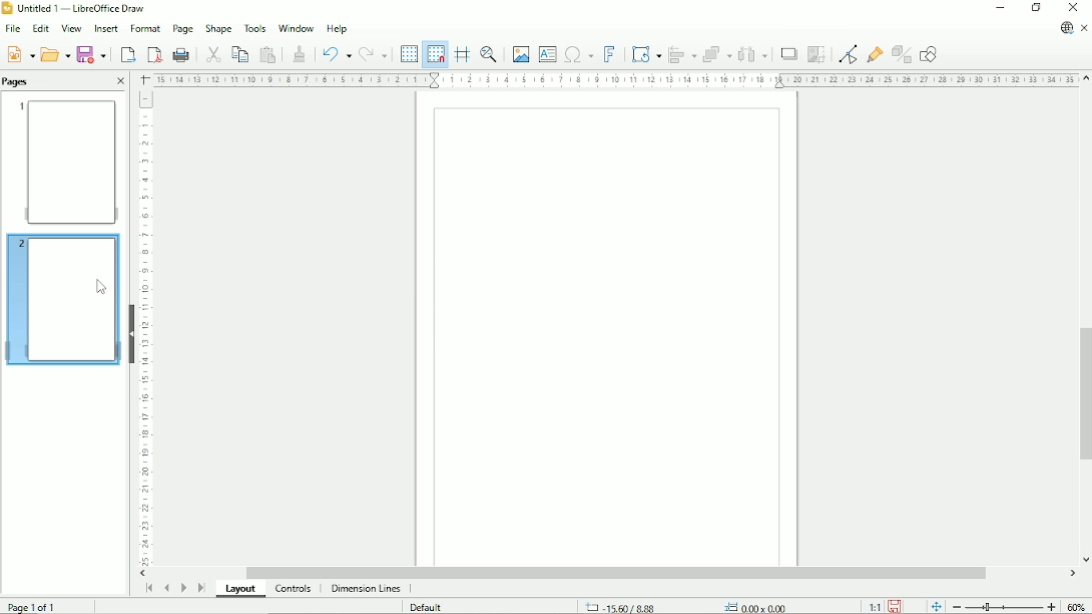  What do you see at coordinates (615, 573) in the screenshot?
I see `Horizontal scrollbar` at bounding box center [615, 573].